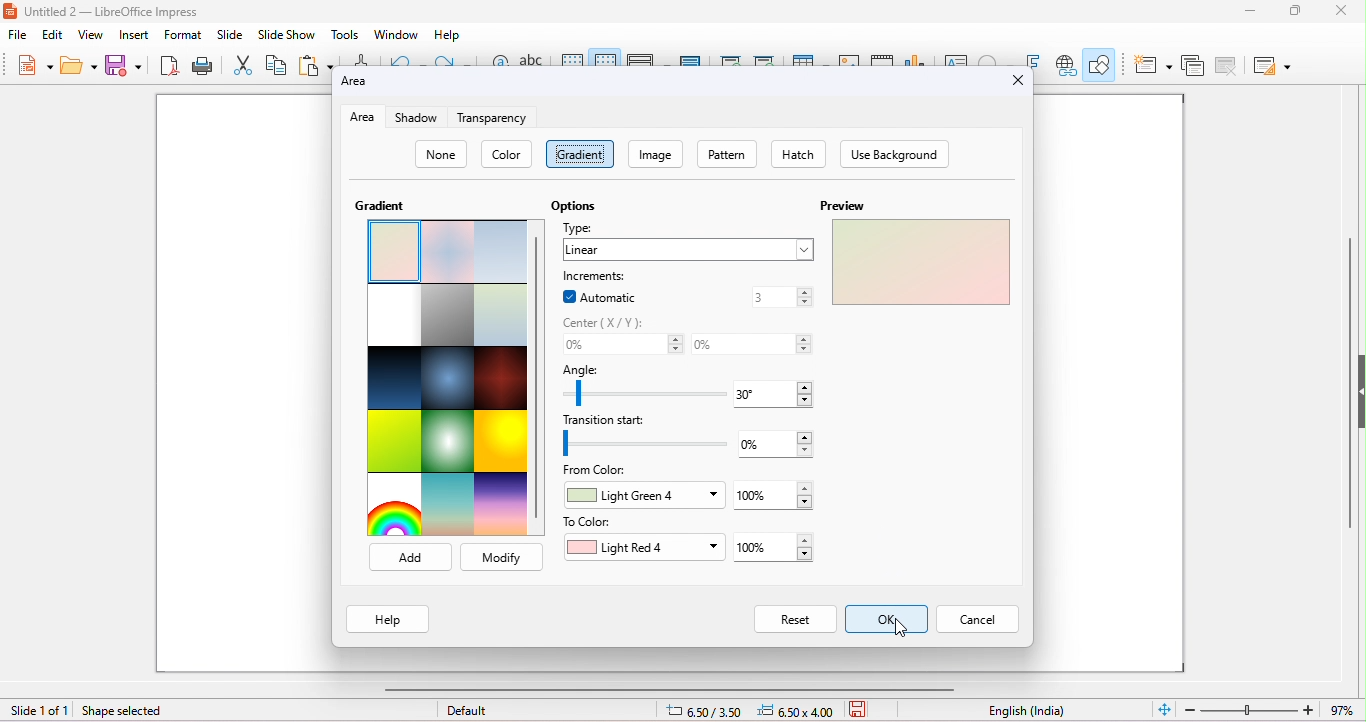  Describe the element at coordinates (779, 445) in the screenshot. I see `0%` at that location.